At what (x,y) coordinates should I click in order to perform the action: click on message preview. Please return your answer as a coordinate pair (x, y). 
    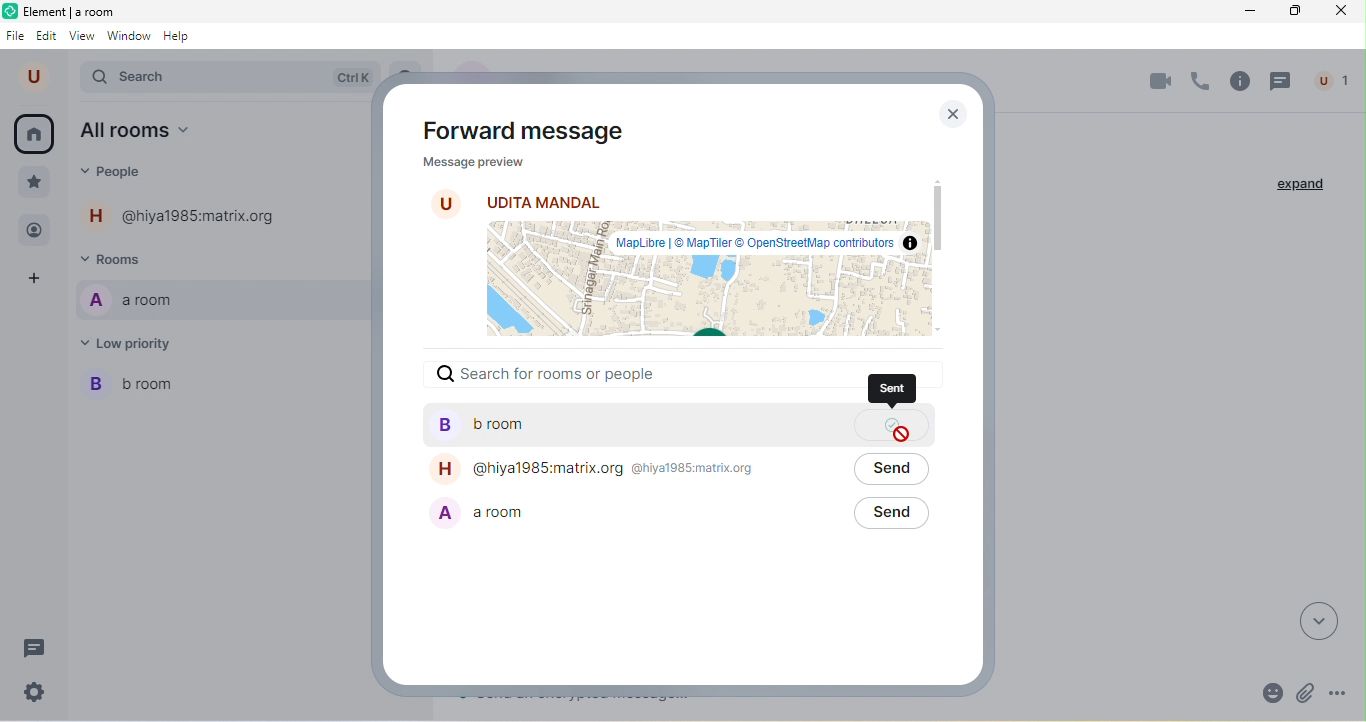
    Looking at the image, I should click on (704, 280).